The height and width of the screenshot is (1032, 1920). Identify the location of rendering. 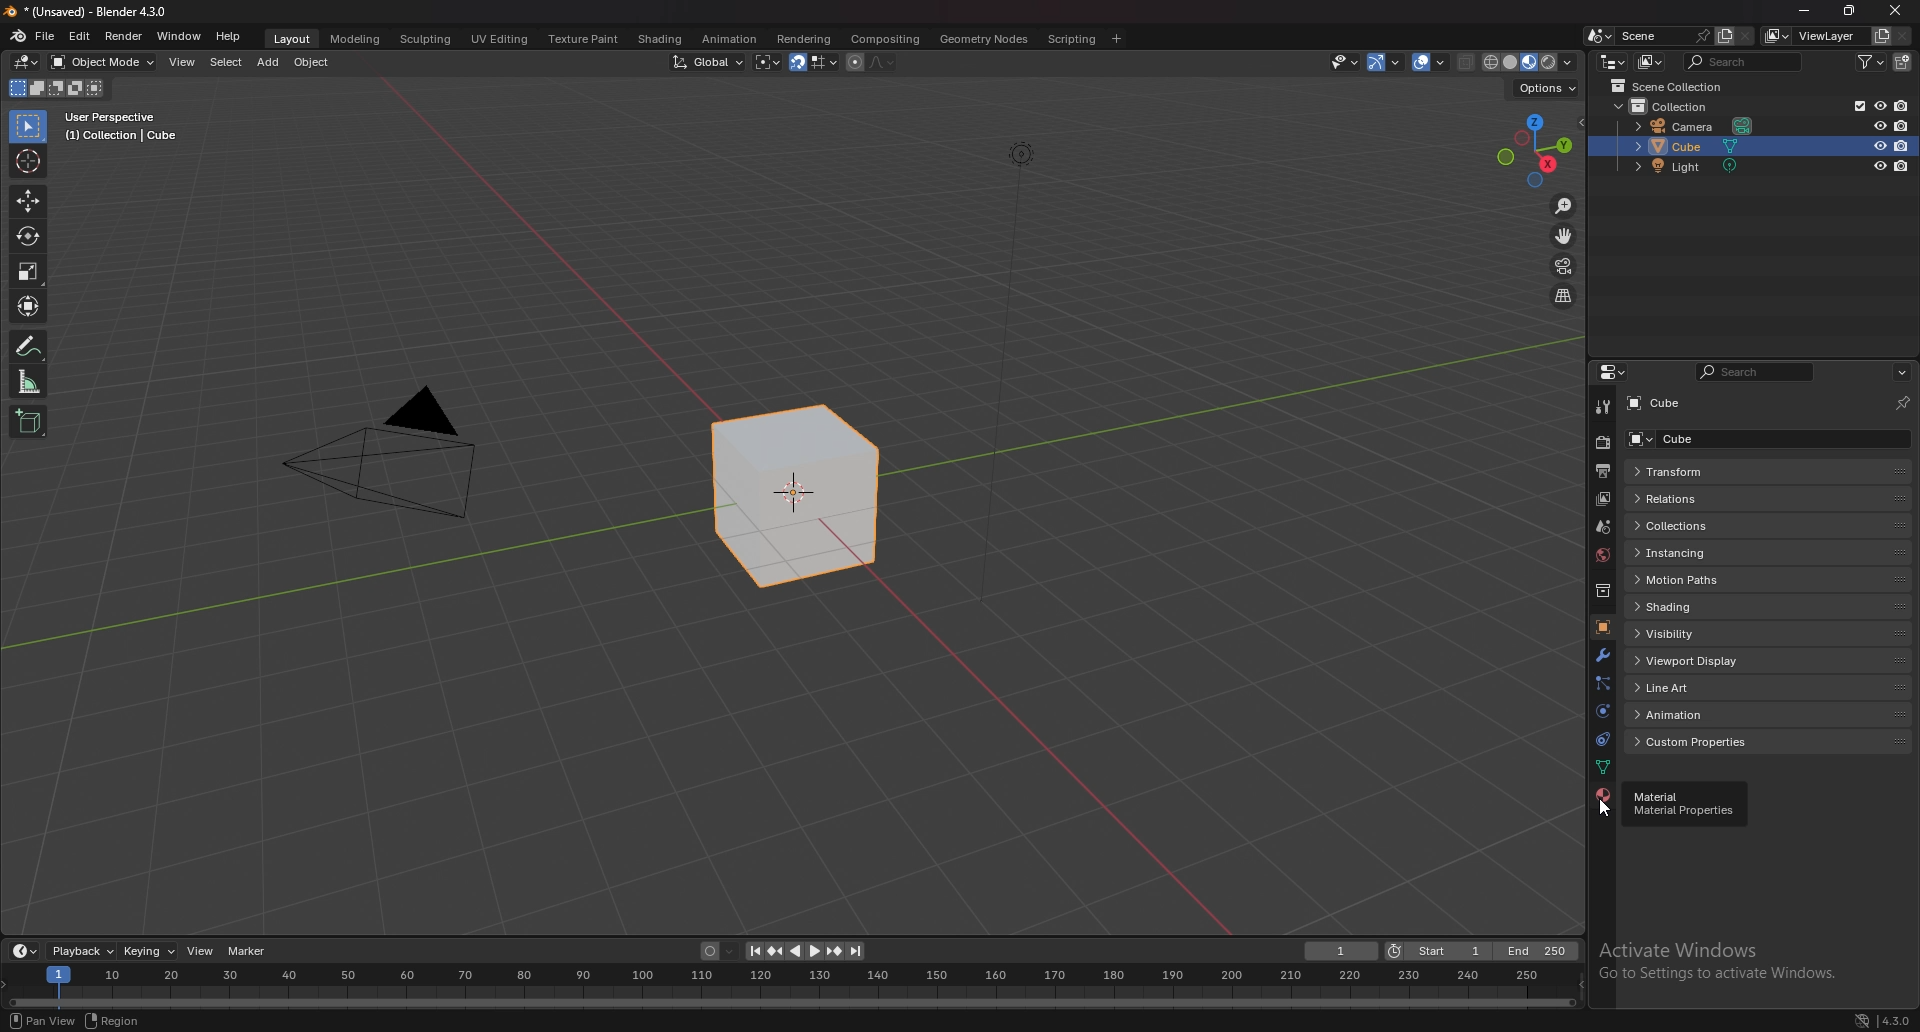
(802, 38).